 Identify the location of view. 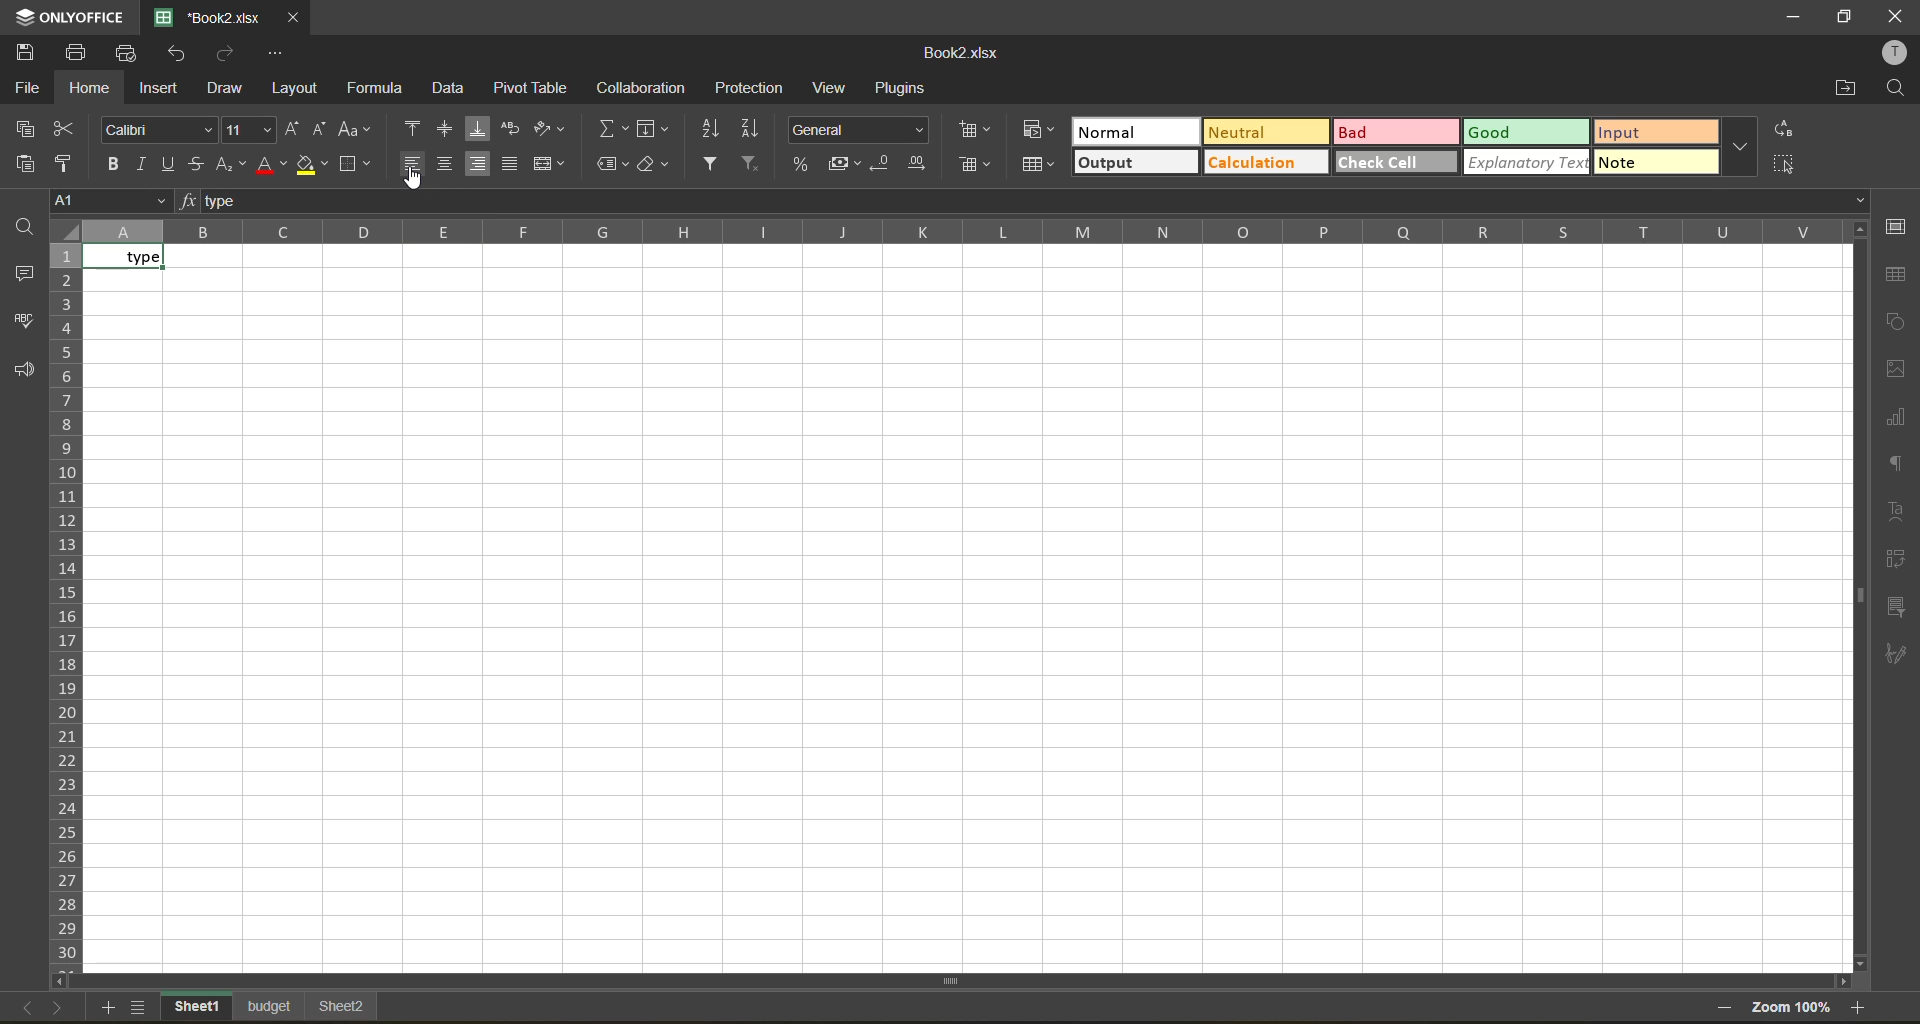
(831, 88).